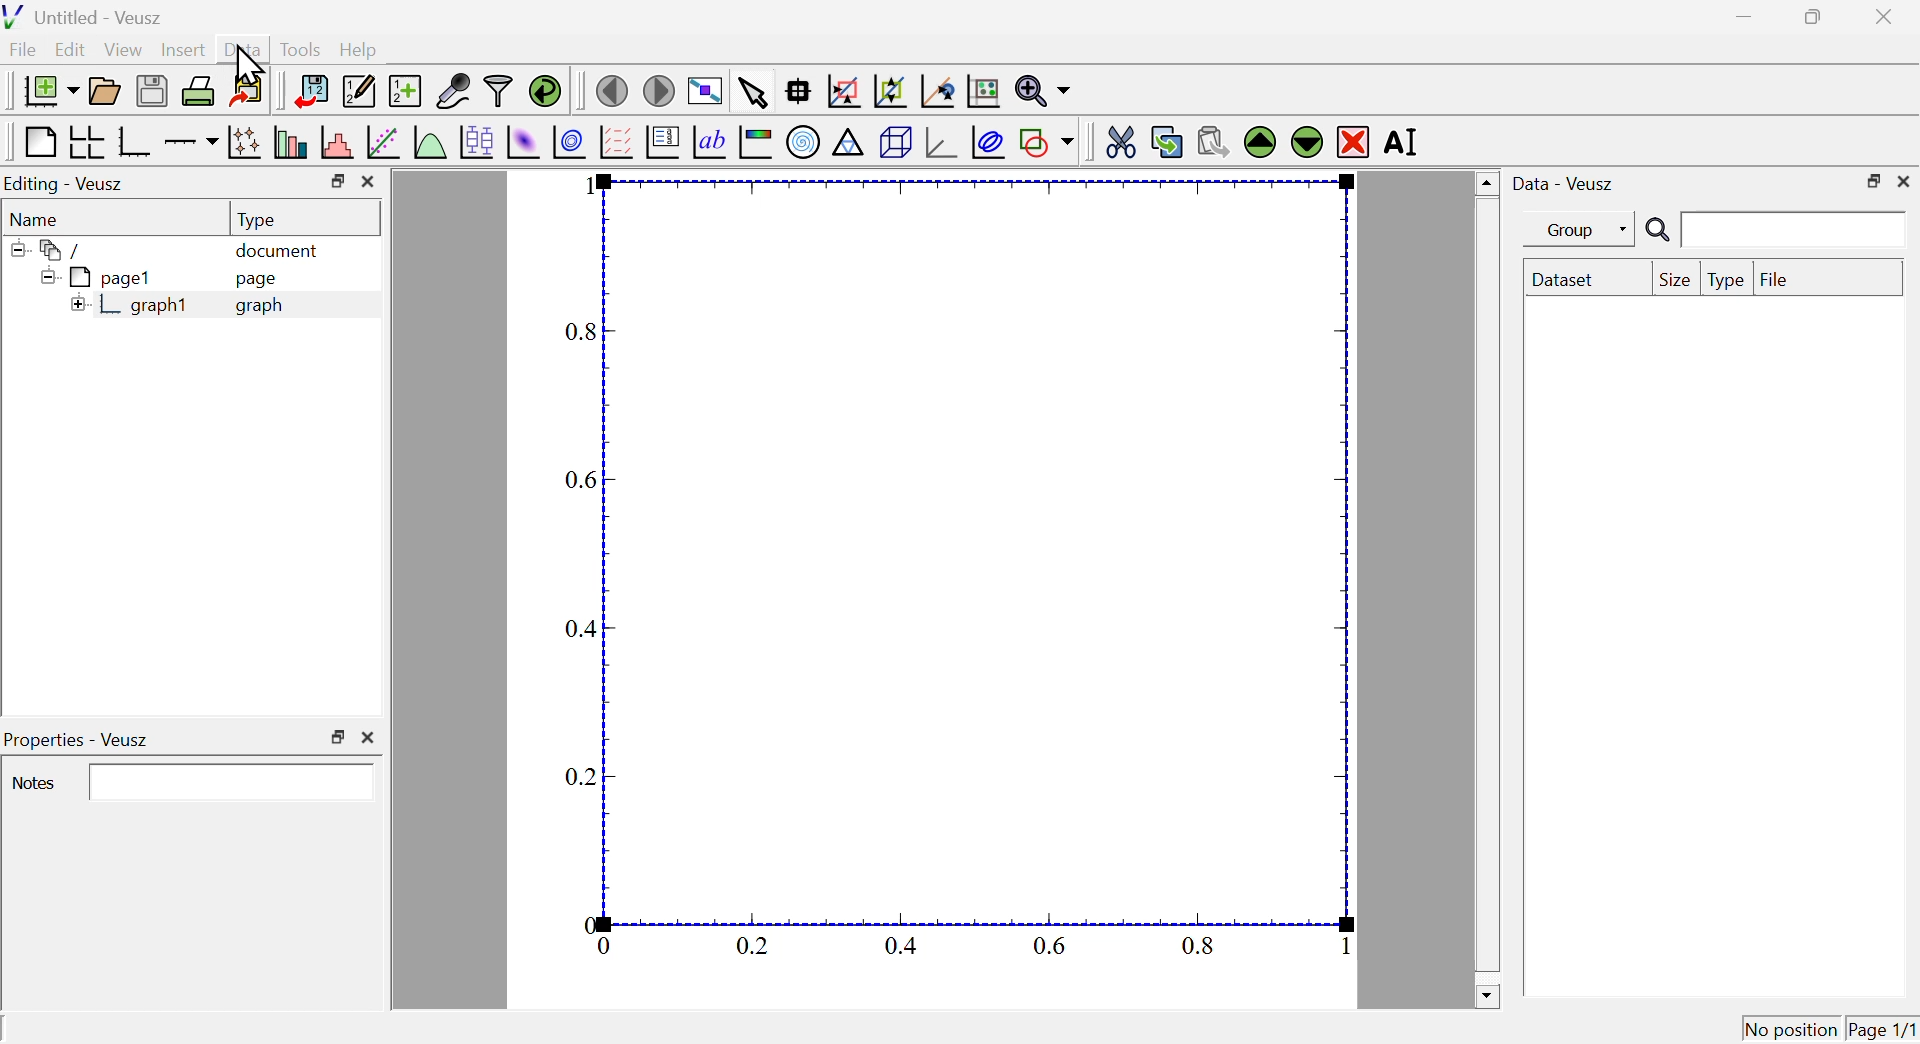 This screenshot has width=1920, height=1044. Describe the element at coordinates (710, 145) in the screenshot. I see `text label` at that location.